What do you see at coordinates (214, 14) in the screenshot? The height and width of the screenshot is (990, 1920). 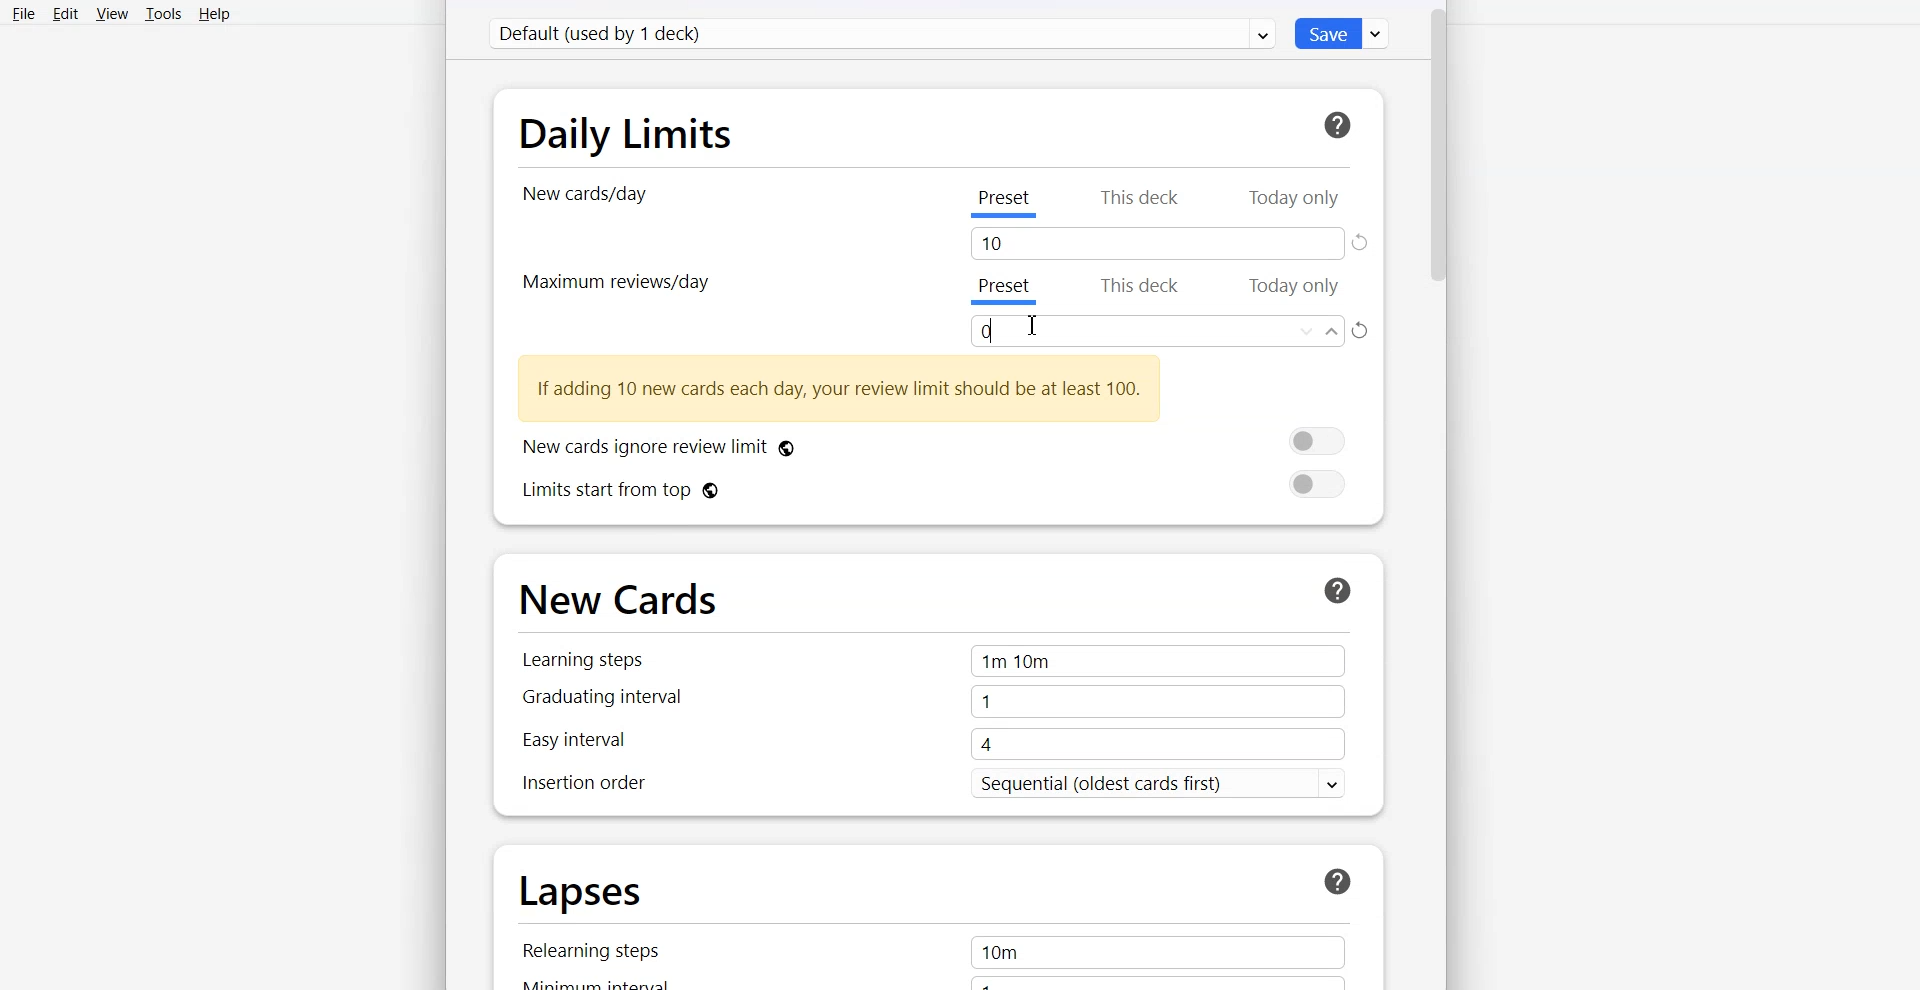 I see `Help` at bounding box center [214, 14].